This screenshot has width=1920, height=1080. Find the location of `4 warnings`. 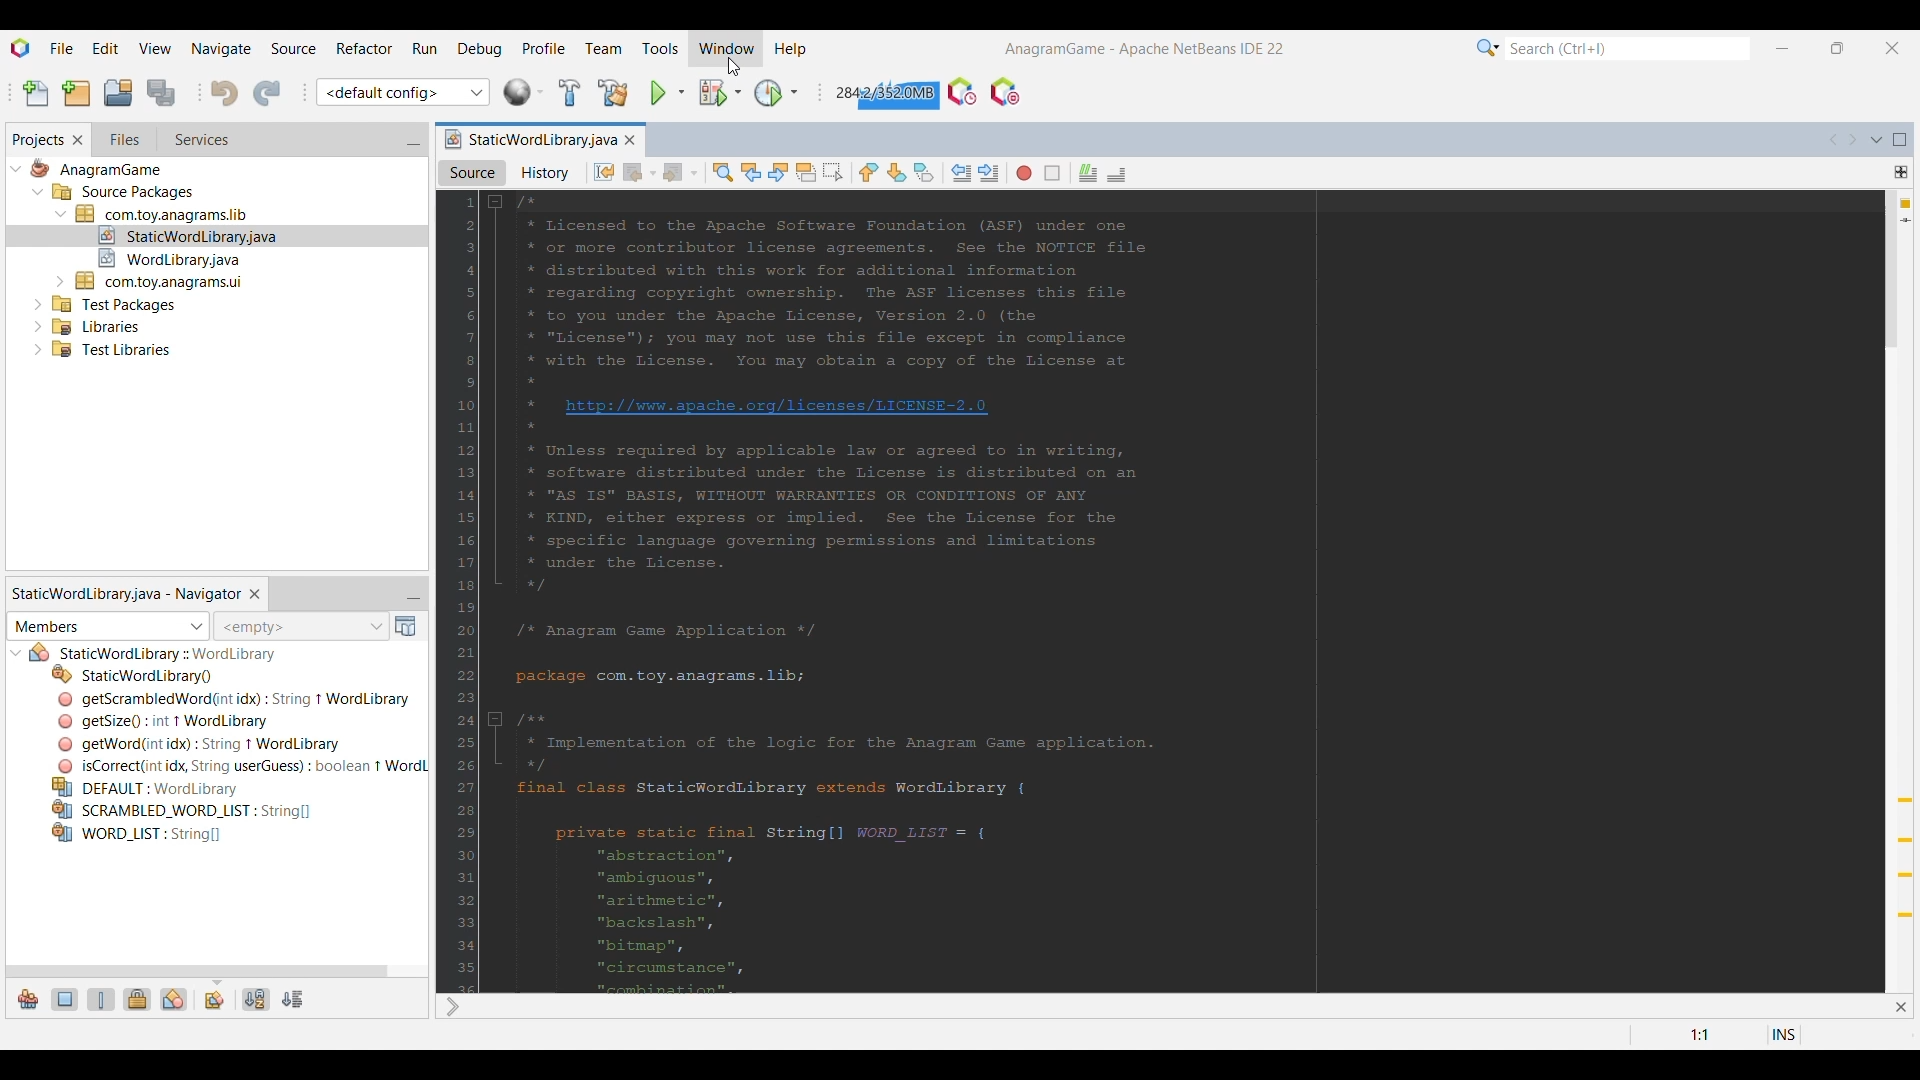

4 warnings is located at coordinates (1905, 204).